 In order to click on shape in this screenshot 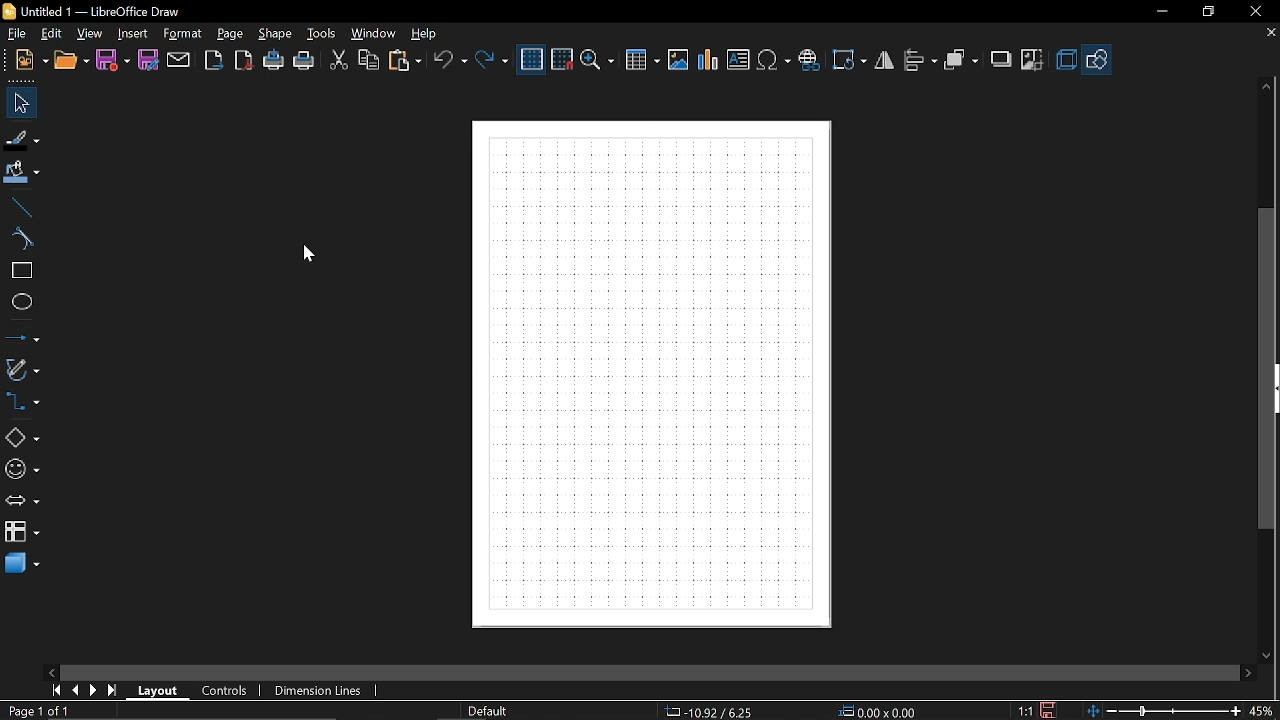, I will do `click(277, 33)`.